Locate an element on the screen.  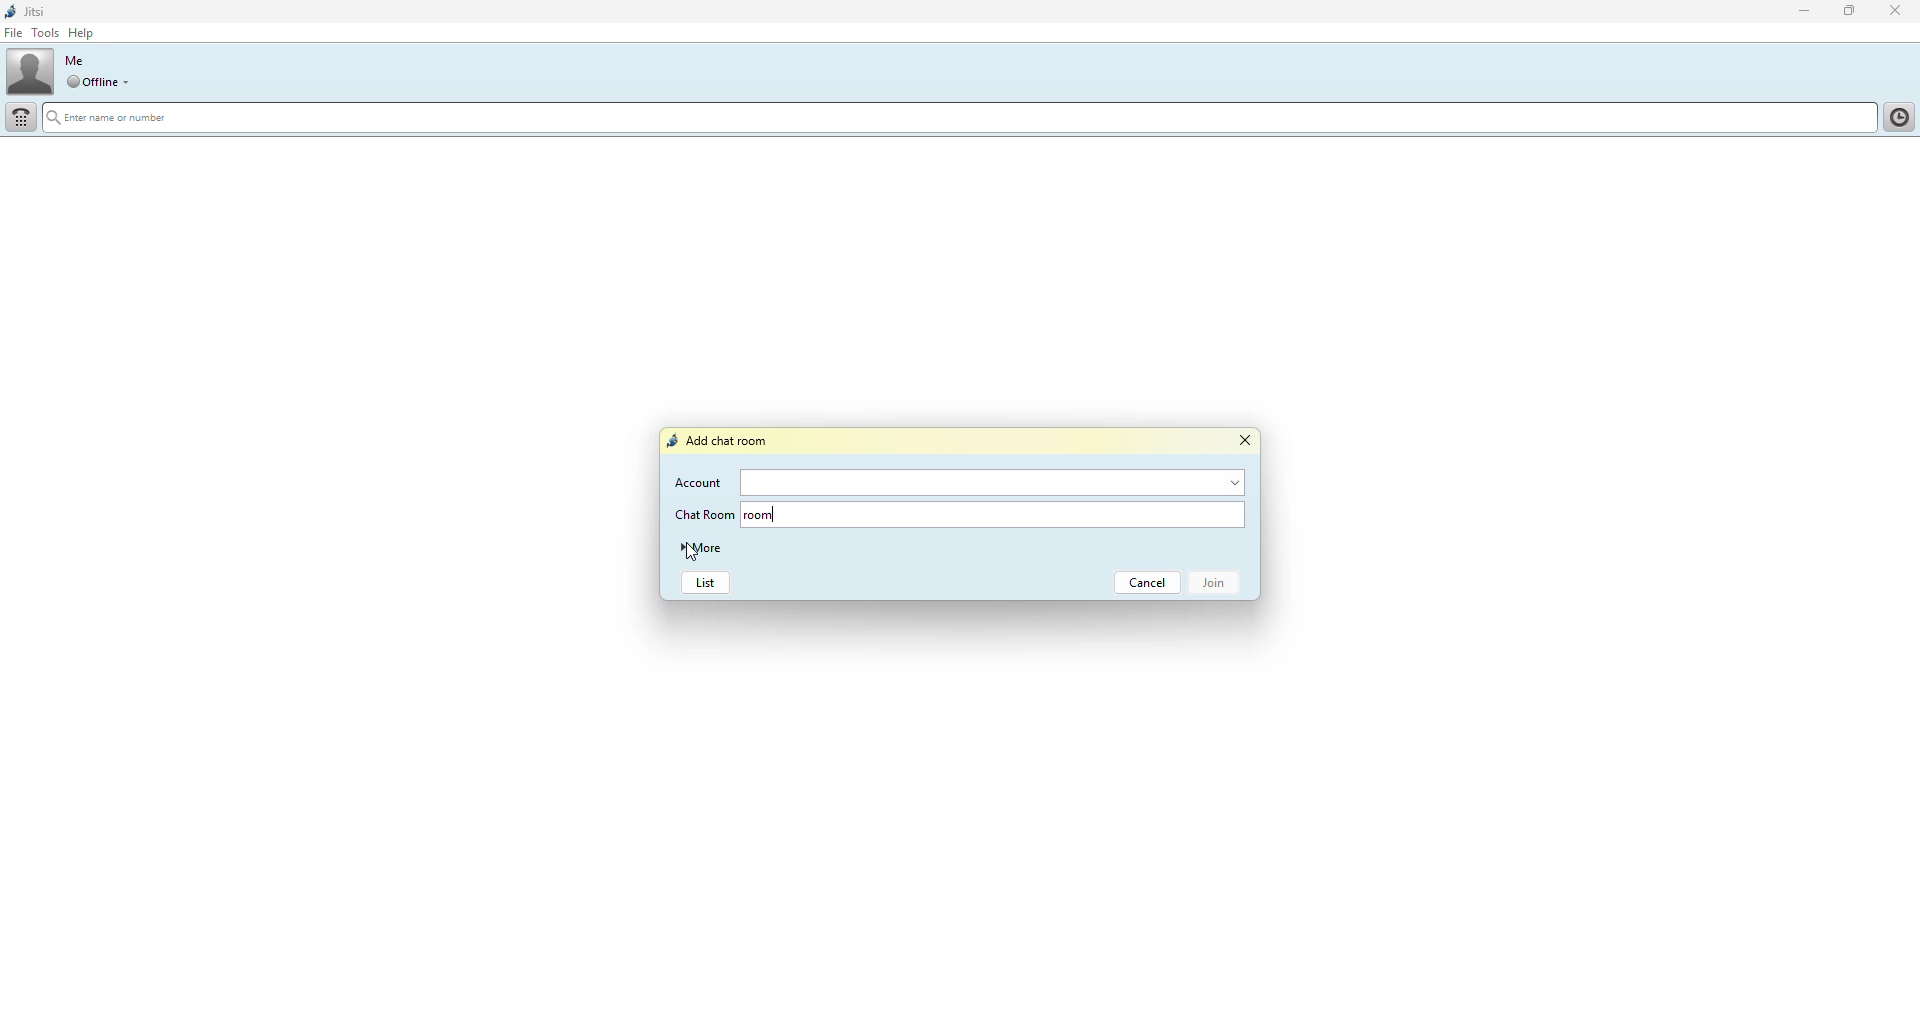
maximize is located at coordinates (1848, 12).